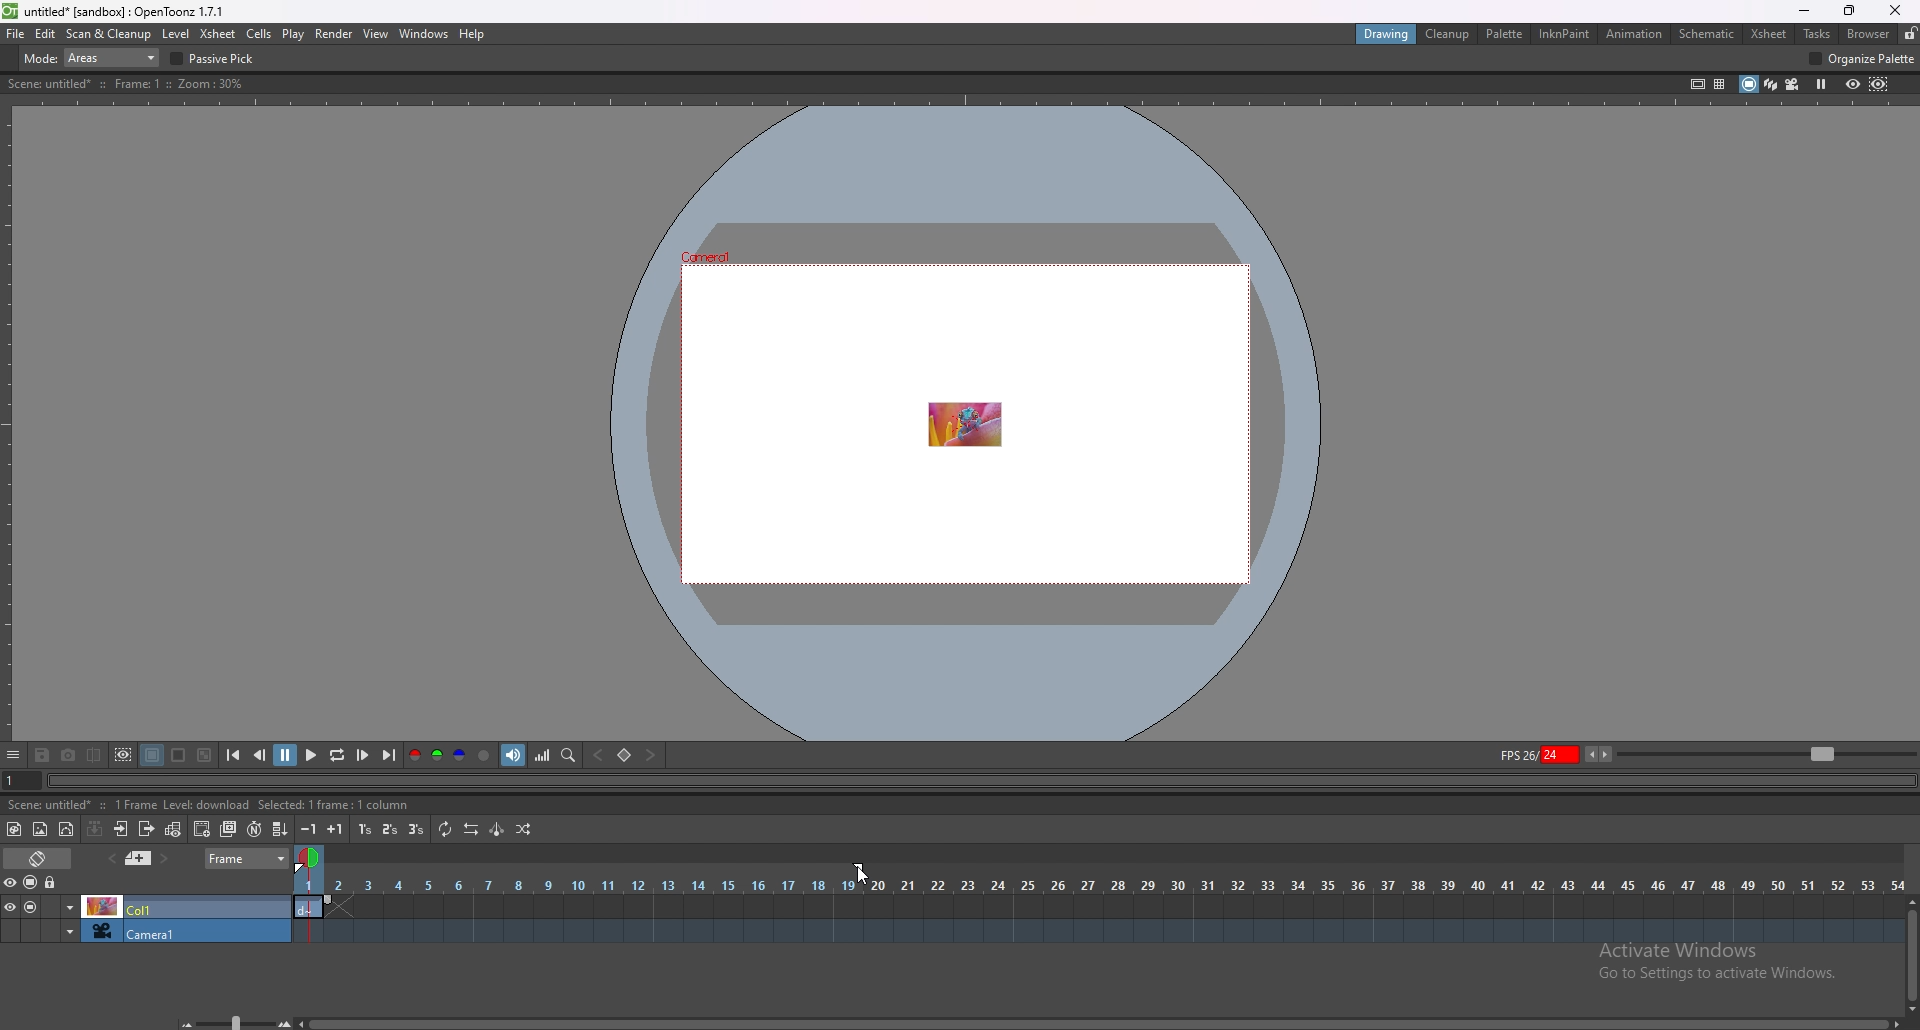 The height and width of the screenshot is (1030, 1920). Describe the element at coordinates (1863, 58) in the screenshot. I see `organize palette` at that location.